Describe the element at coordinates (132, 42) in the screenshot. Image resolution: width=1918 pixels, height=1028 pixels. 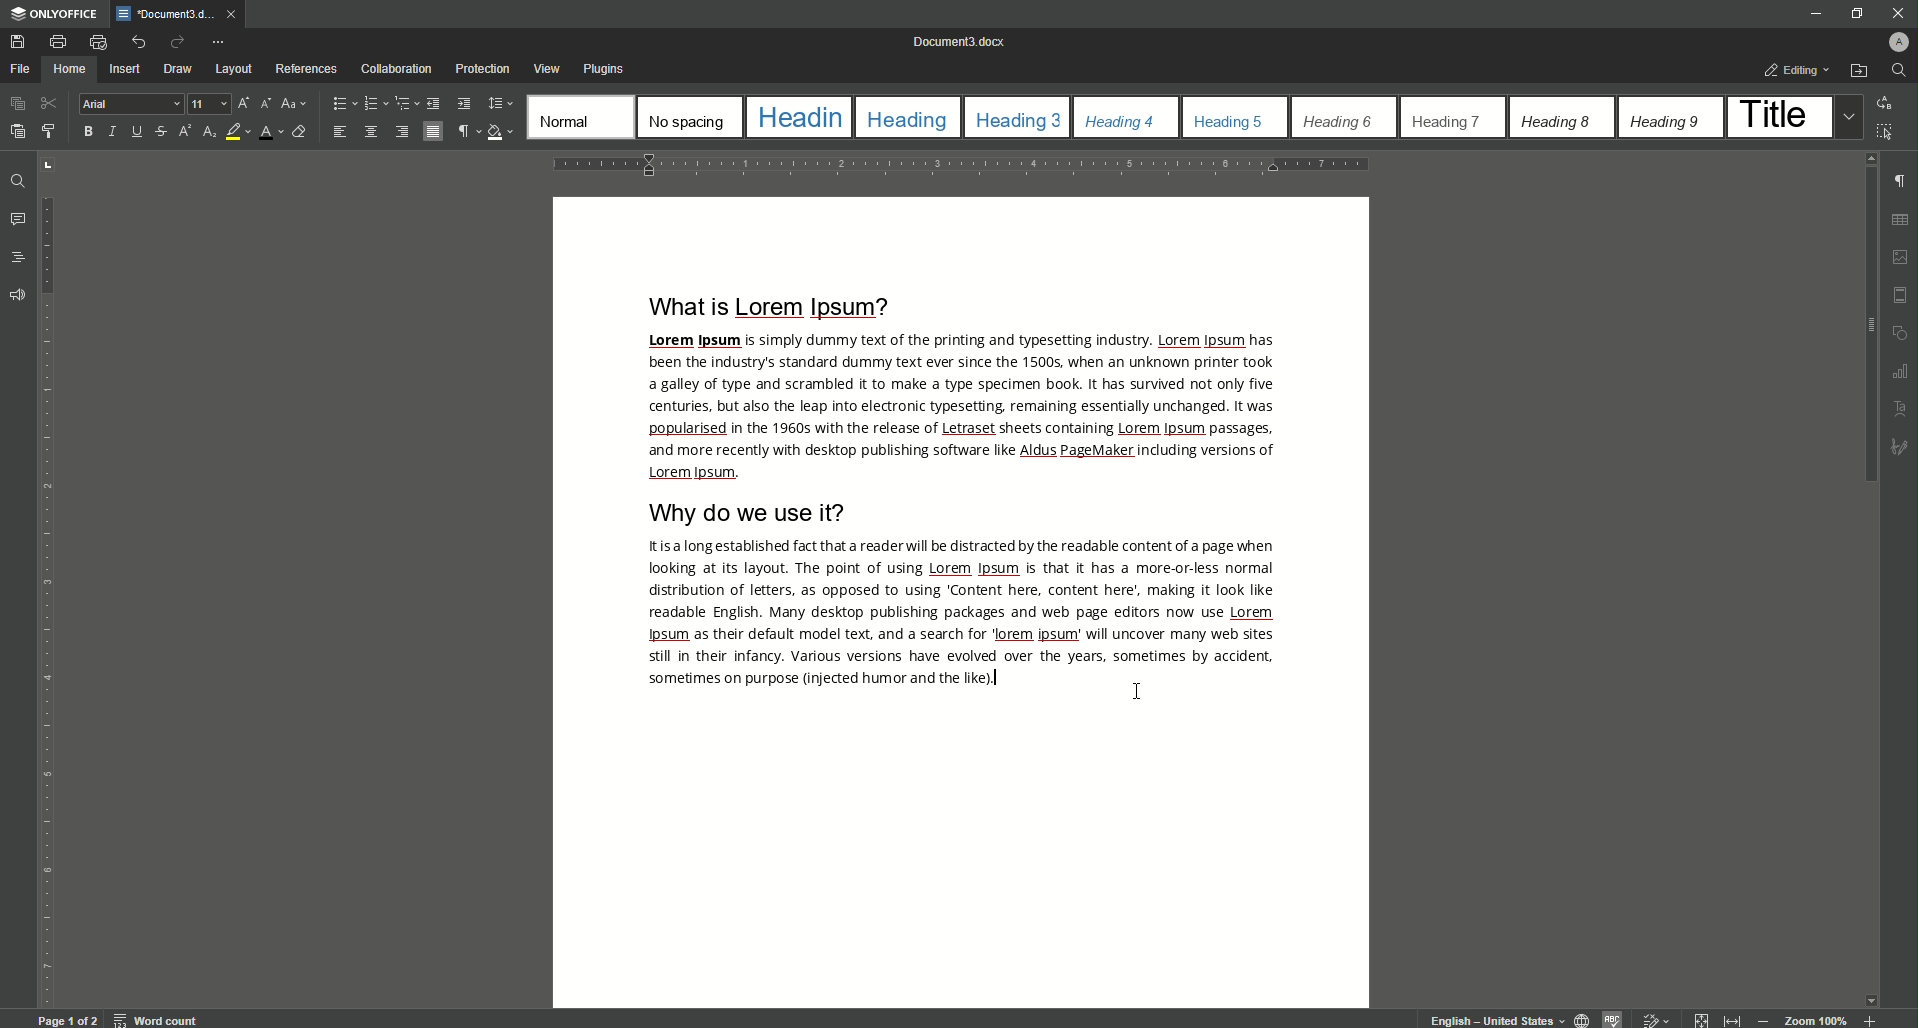
I see `Undo` at that location.